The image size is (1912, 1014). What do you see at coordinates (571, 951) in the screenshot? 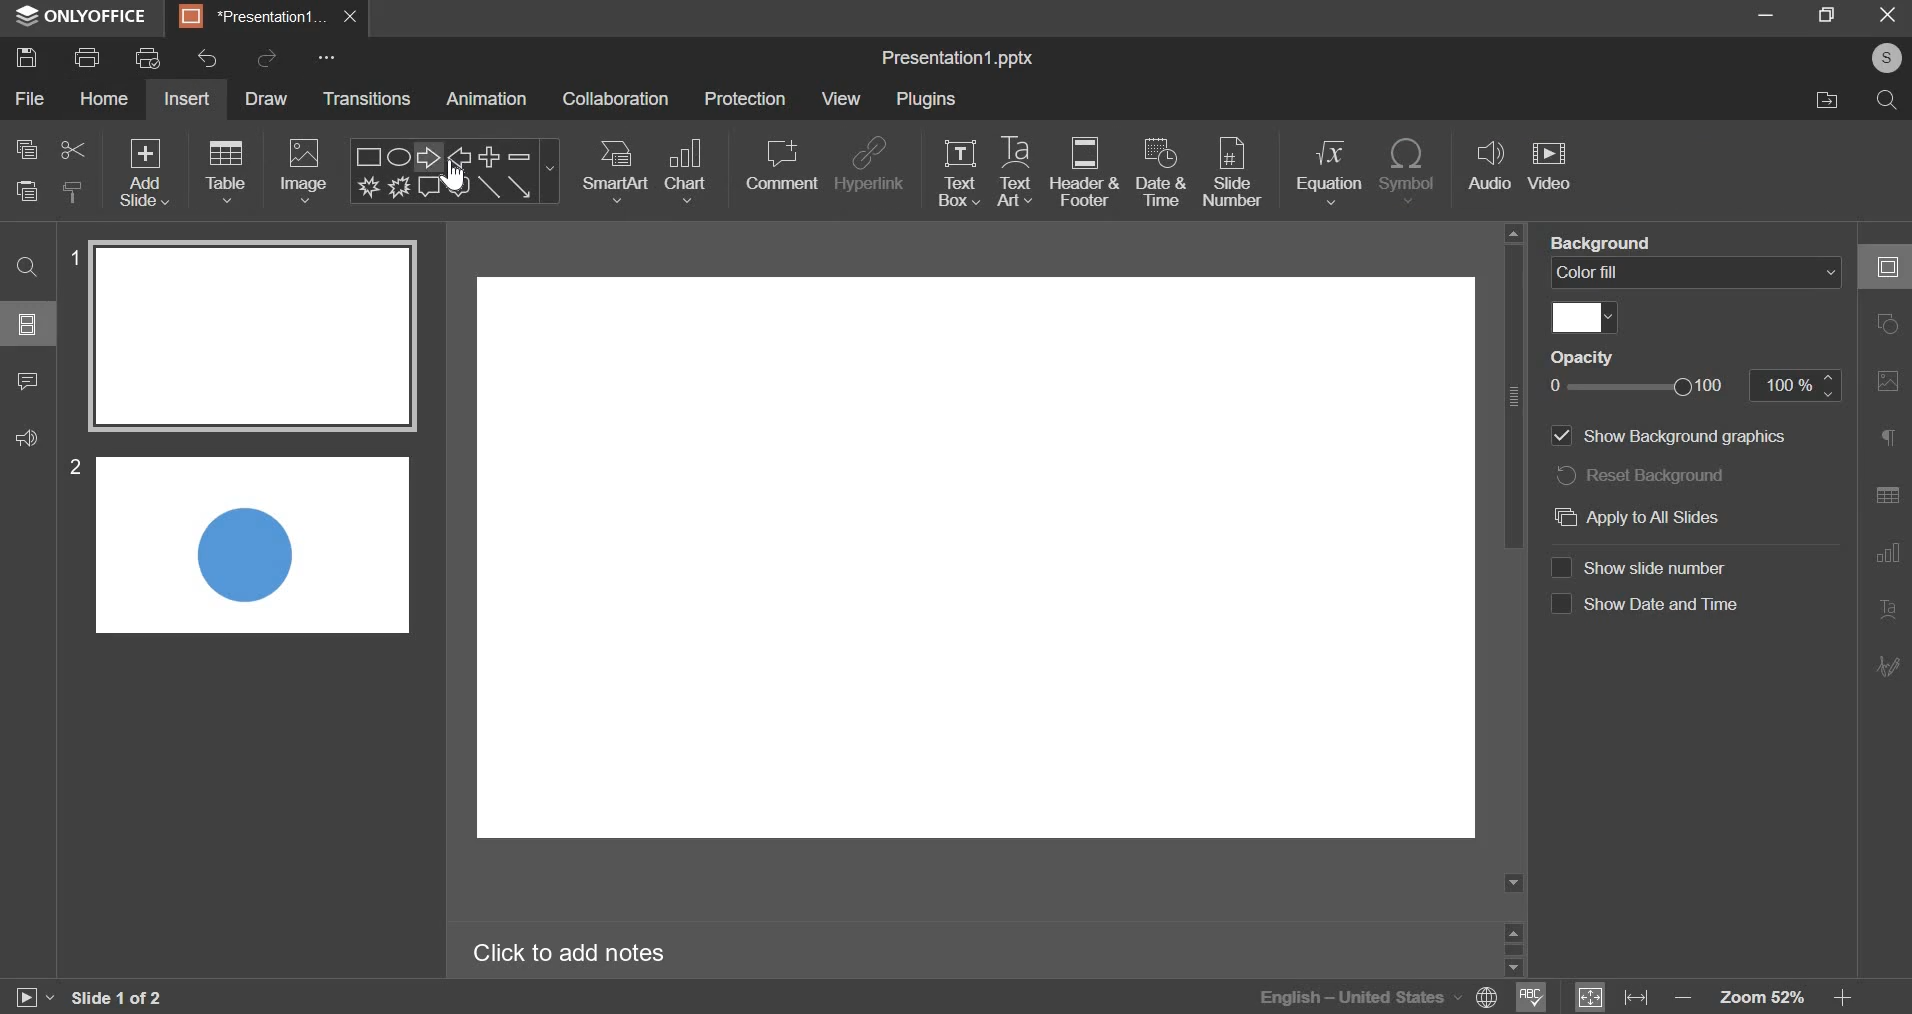
I see `Click to add notes` at bounding box center [571, 951].